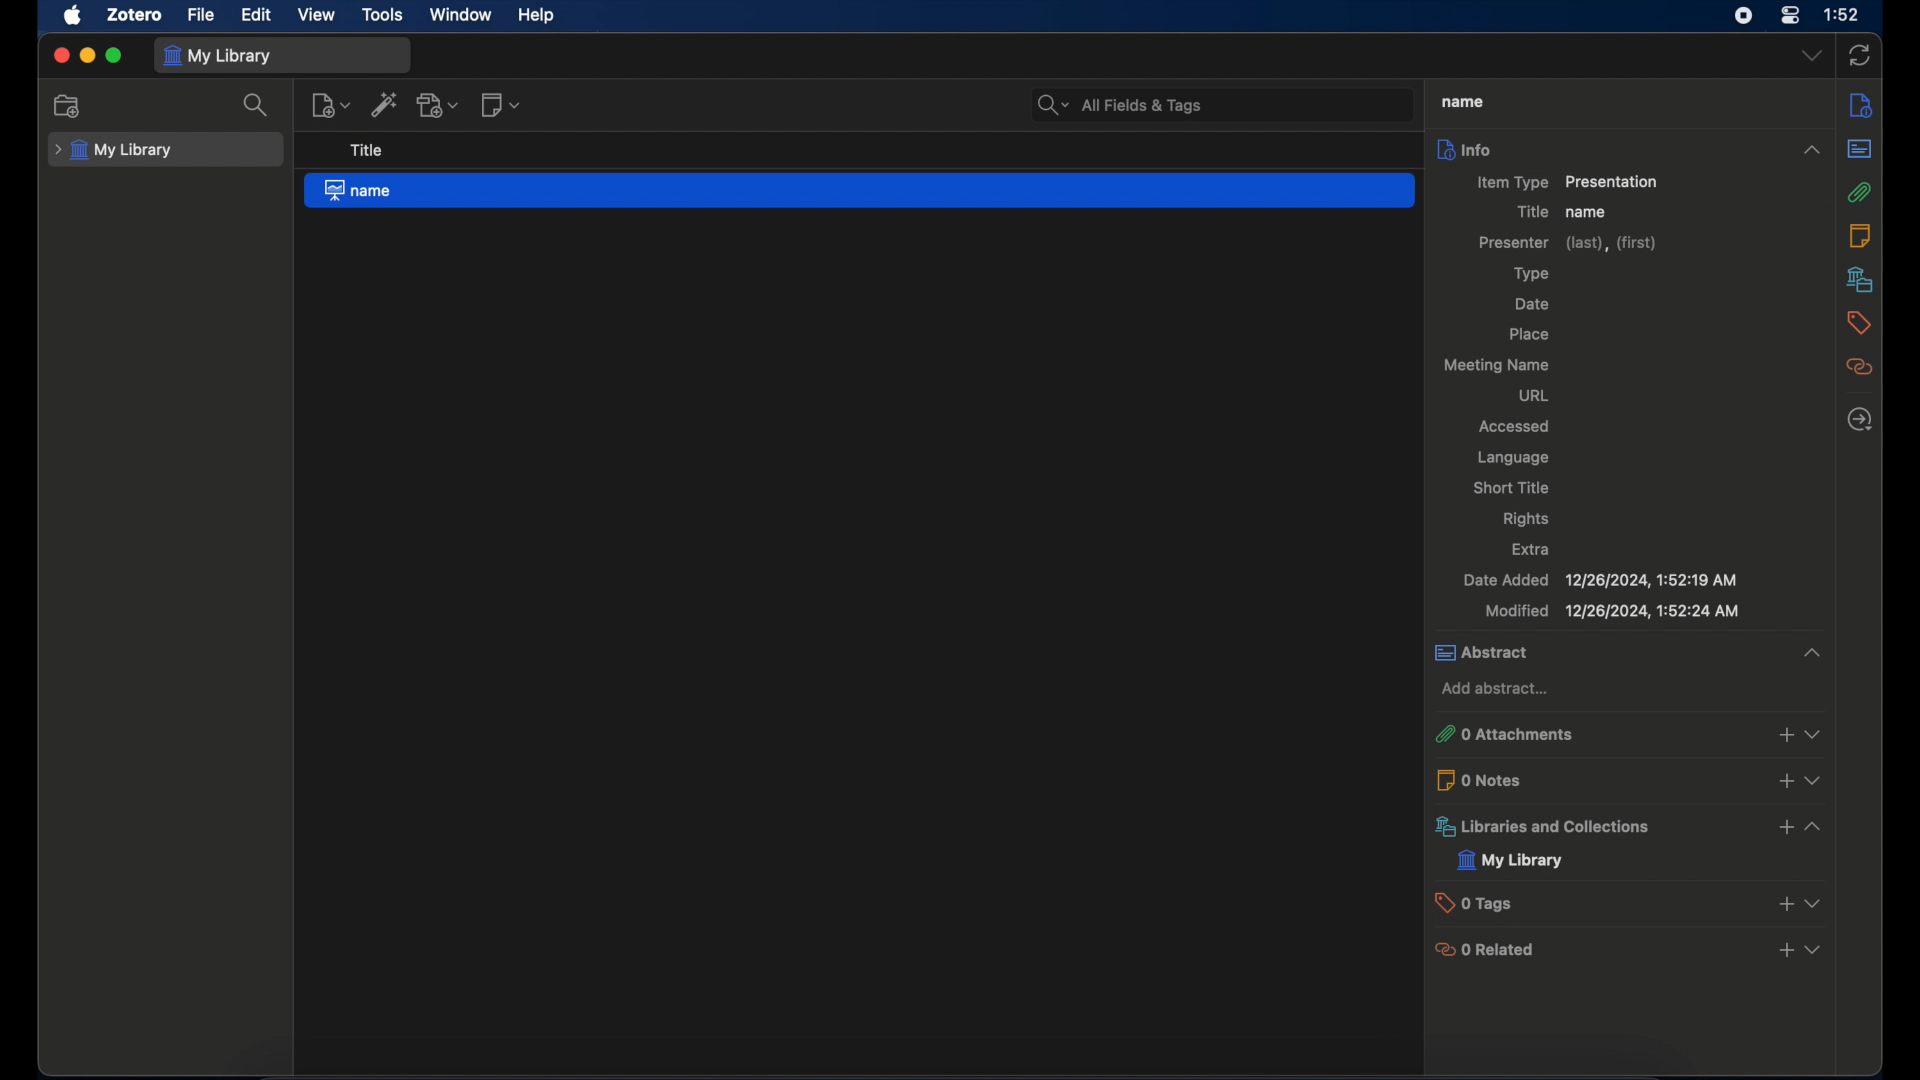 Image resolution: width=1920 pixels, height=1080 pixels. I want to click on item type presentation, so click(1565, 183).